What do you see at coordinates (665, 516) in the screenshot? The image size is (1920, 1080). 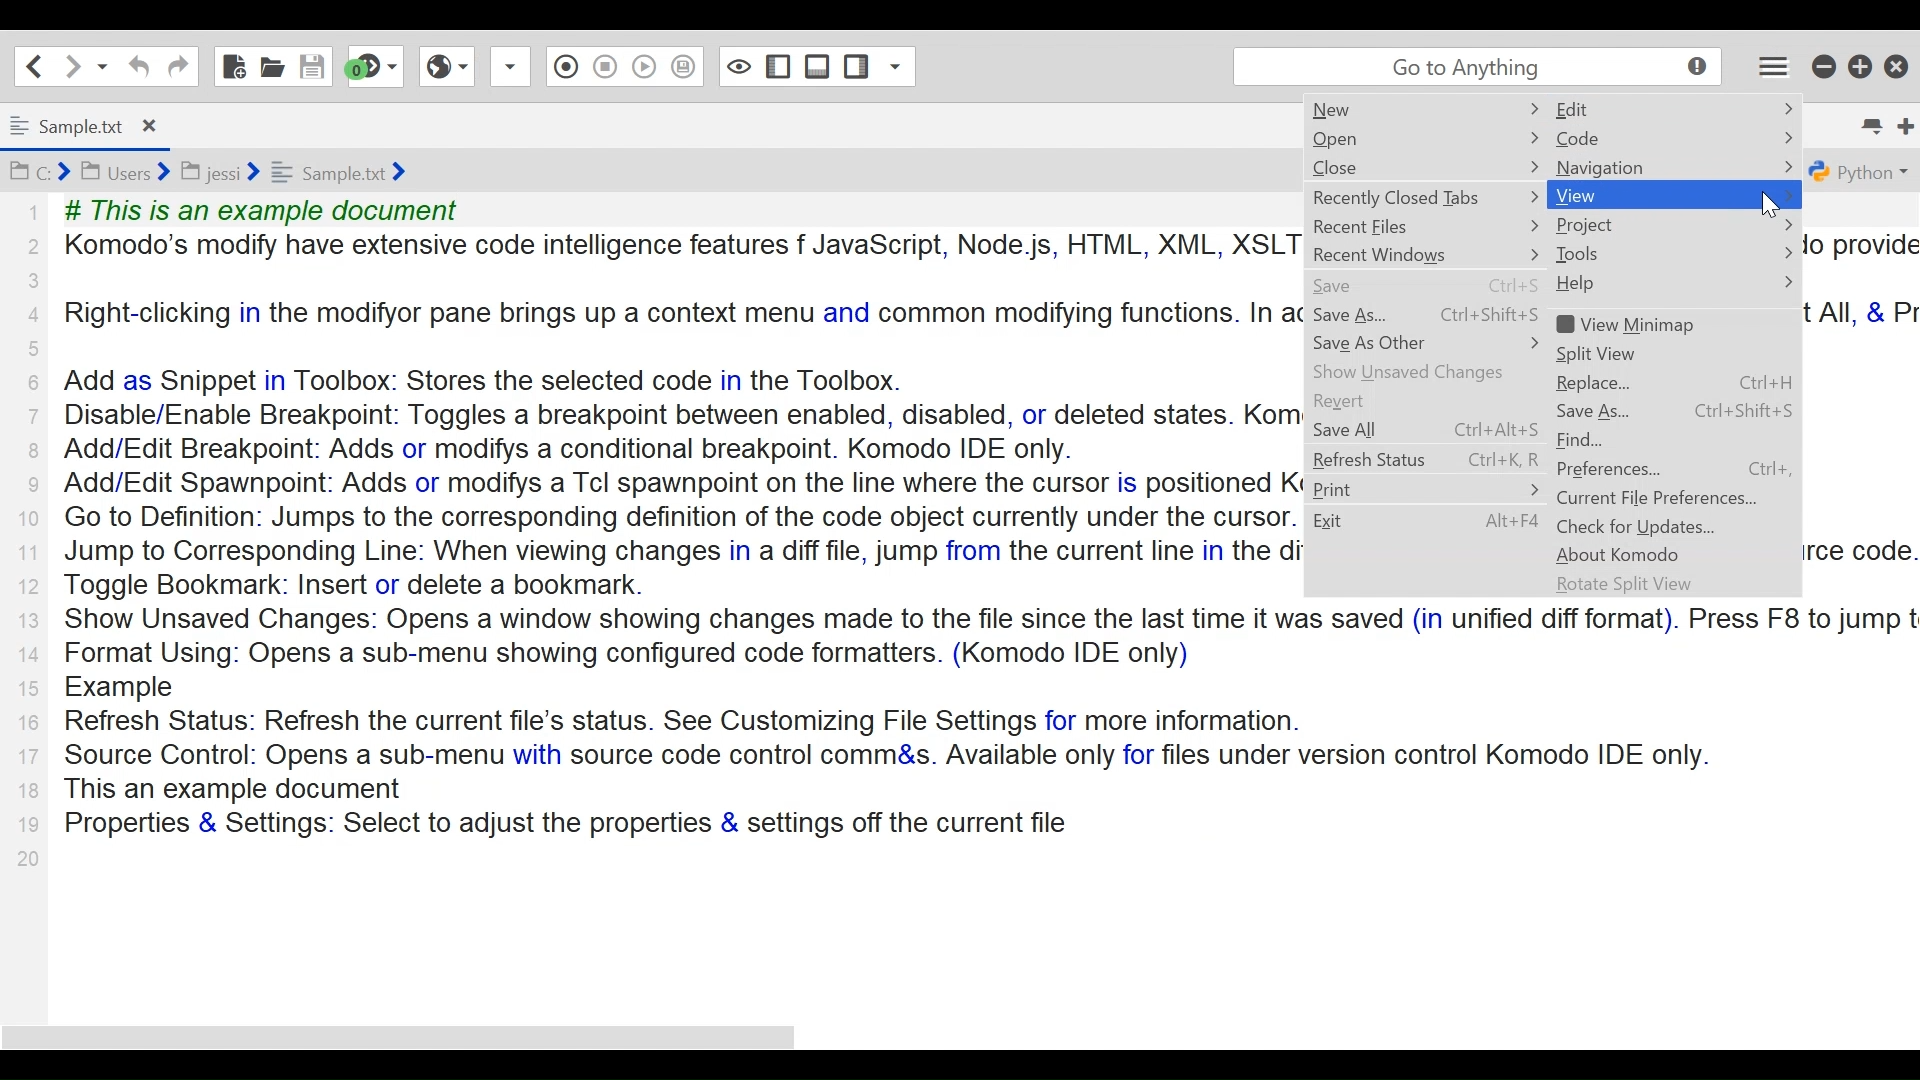 I see `# This is an example document

Komodo’s modify have extensive code intelligence features f JavaScript, Node js, HTML, XML, XSLT, Perl, PHP, Python, Ruby, & Tcl. Komodo provi
Right-clicking in the modifyor pane brings up a context menu and common modifying functions. In addition to st&ard Cut, Copy, Paste, Select All, &
Add as Snippet in Toolbox: Stores the selected code in the Toolbox.

Disable/Enable Breakpoint: Toggles a breakpoint between enabled, disabled, or deleted states. Komodo IDE only.

Add/Edit Breakpoint: Adds or modifys a conditional breakpoint. Komodo IDE only.

Add/Edit Spawnpoint: Adds or modifys a Tcl spawnpoint on the line where the cursor is positioned Komodo IDE only.

Go to Definition: Jumps to the corresponding definition of the code object currently under the cursor. See Go to Definition.

Jump to Corresponding Line: When viewing changes in a diff file, jump from the current line in the diff to the corresponding line in the the source cod
Toggle Bookmark: Insert or delete a bookmark.

Show Unsaved Changes: Opens a window showing changes made to the file since the last time it was saved (in unified diff format). Press F8 to jump
Format Using: Opens a sub-menu showing configured code formatters. (Komodo IDE only)

Example

Refresh Status: Refresh the current file's status. See Customizing File Settings for more information.

Source Control: Opens a sub-menu with source code control comm&s. Available only for files under version control Komodo IDE only.

This an example document

Properties & Settings: Select to adjust the properties & settings off the current file` at bounding box center [665, 516].